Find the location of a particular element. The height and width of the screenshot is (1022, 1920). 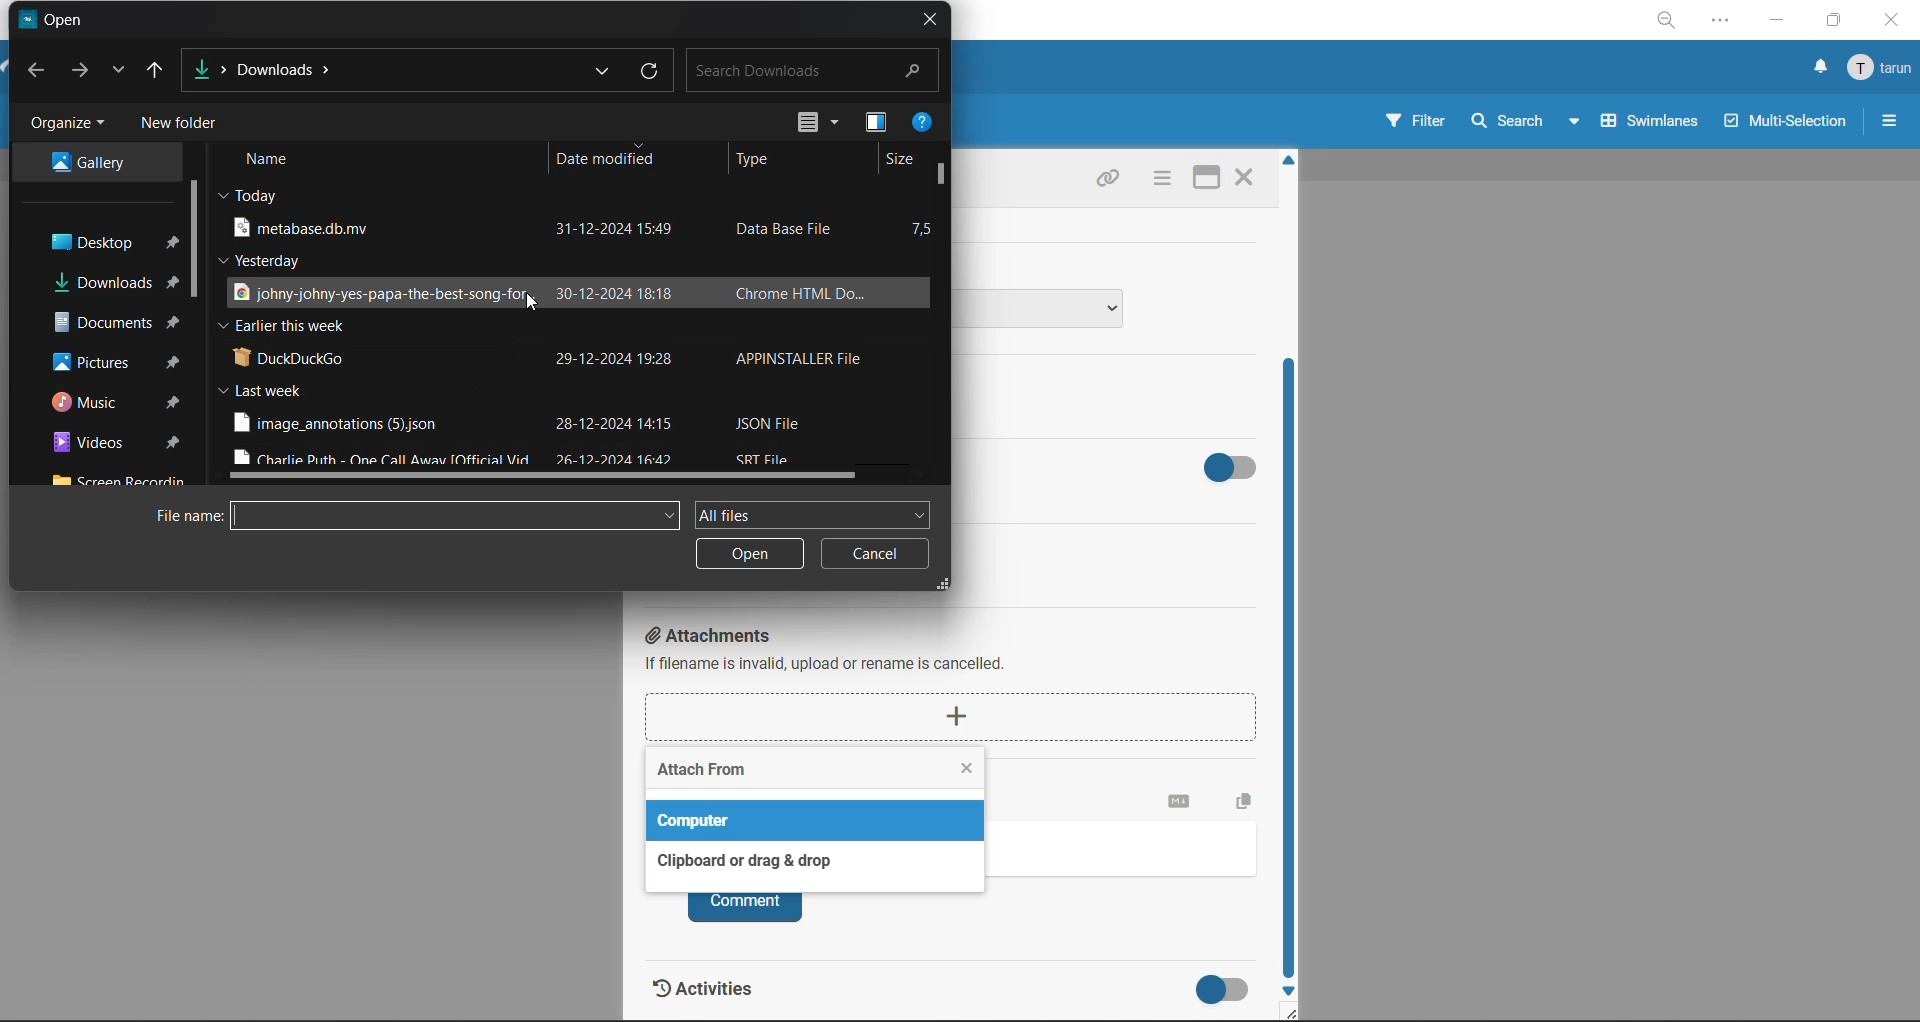

downloads is located at coordinates (99, 283).